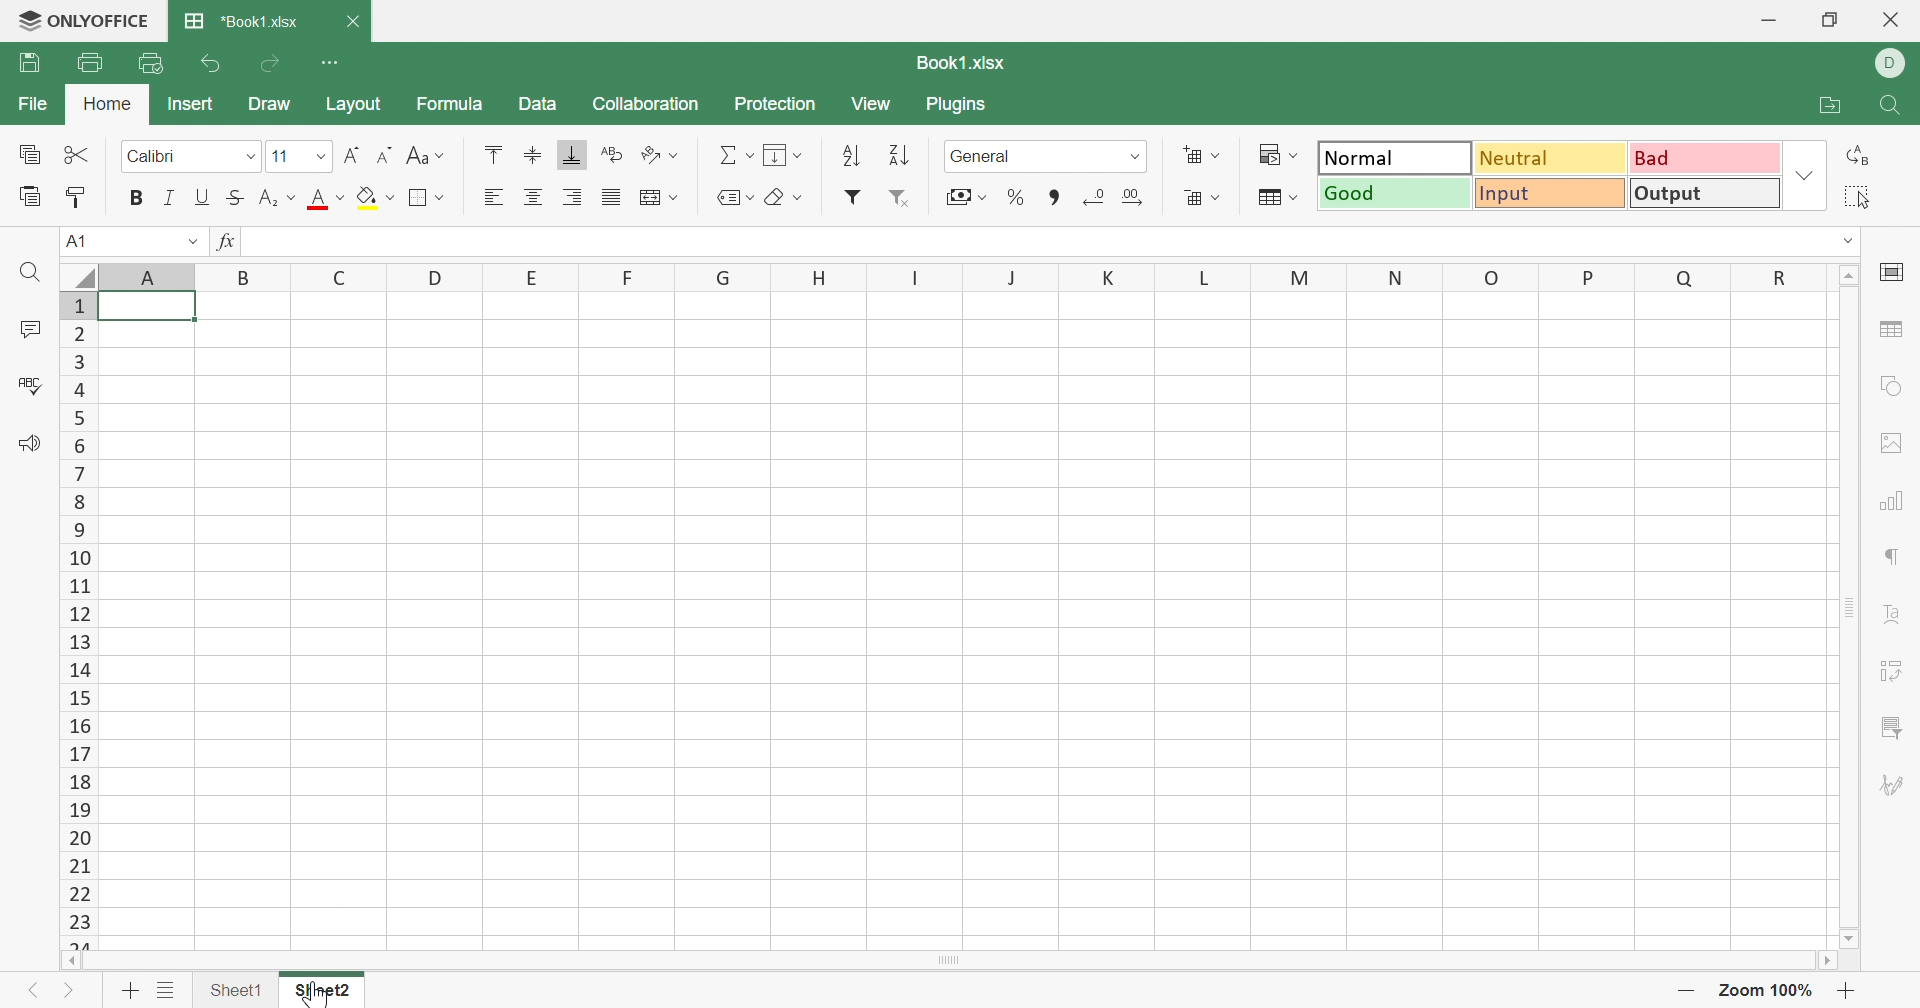 The image size is (1920, 1008). What do you see at coordinates (984, 197) in the screenshot?
I see `Drop Down` at bounding box center [984, 197].